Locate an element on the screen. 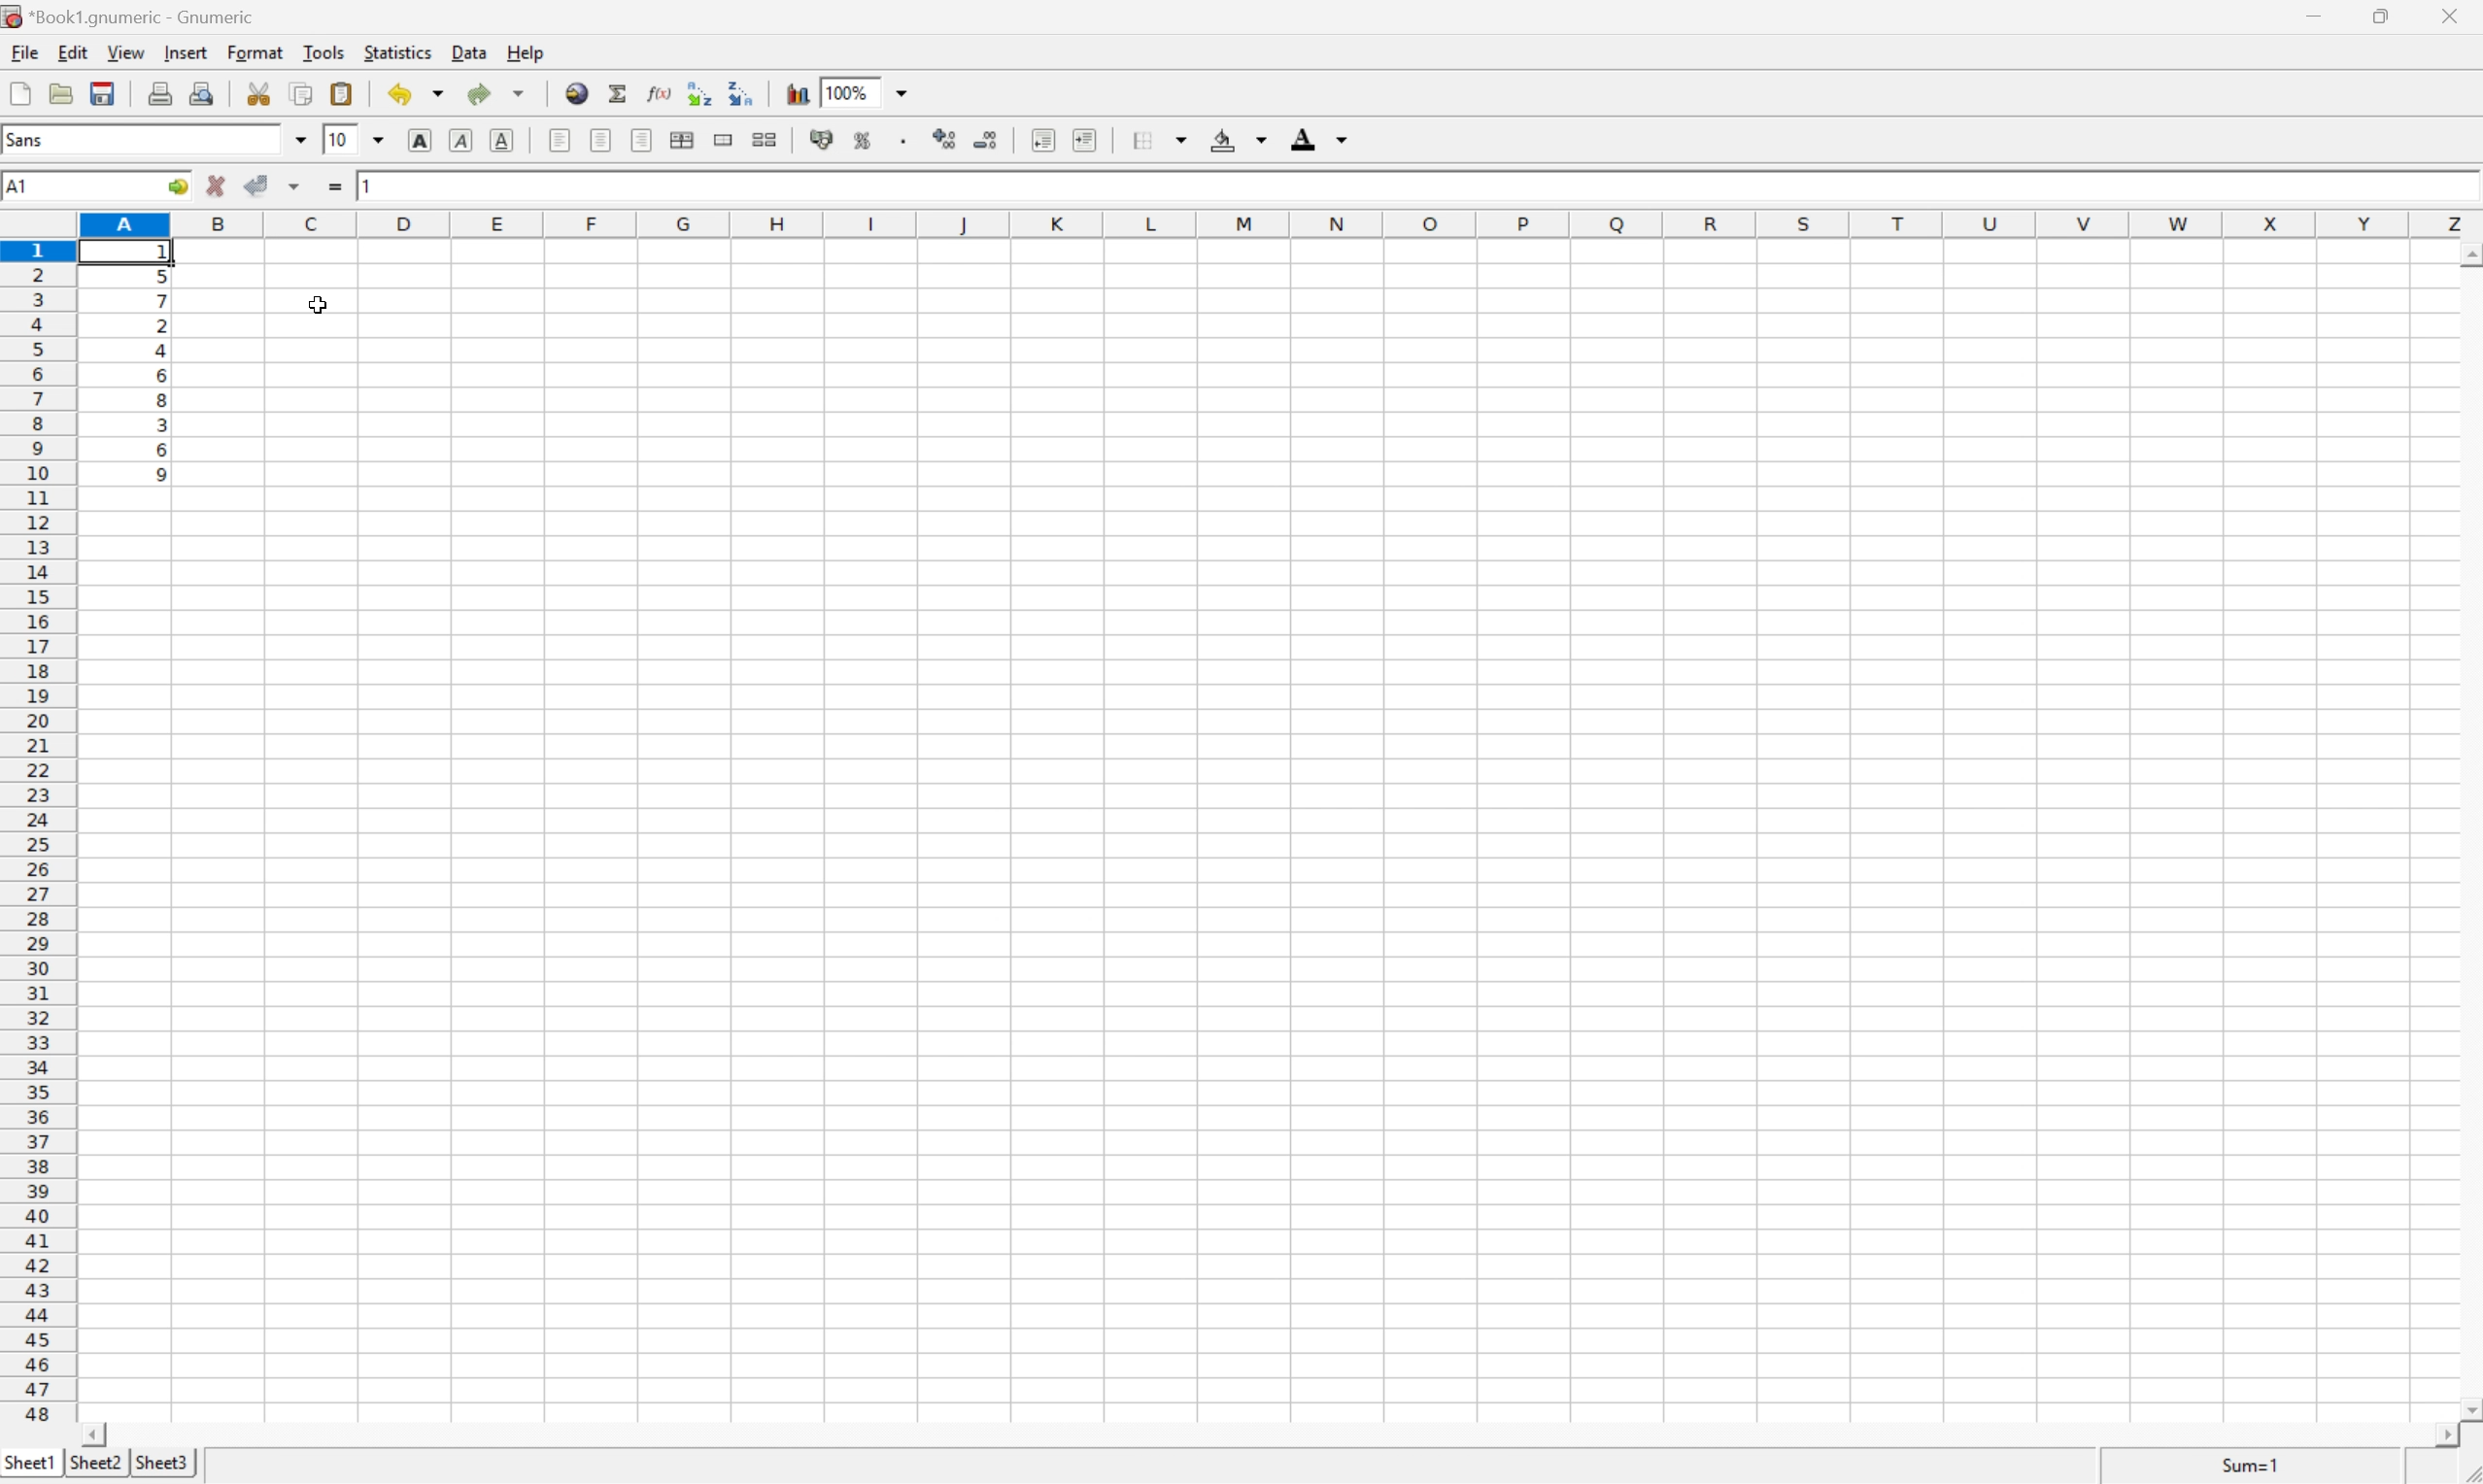 This screenshot has width=2483, height=1484. scroll left is located at coordinates (95, 1432).